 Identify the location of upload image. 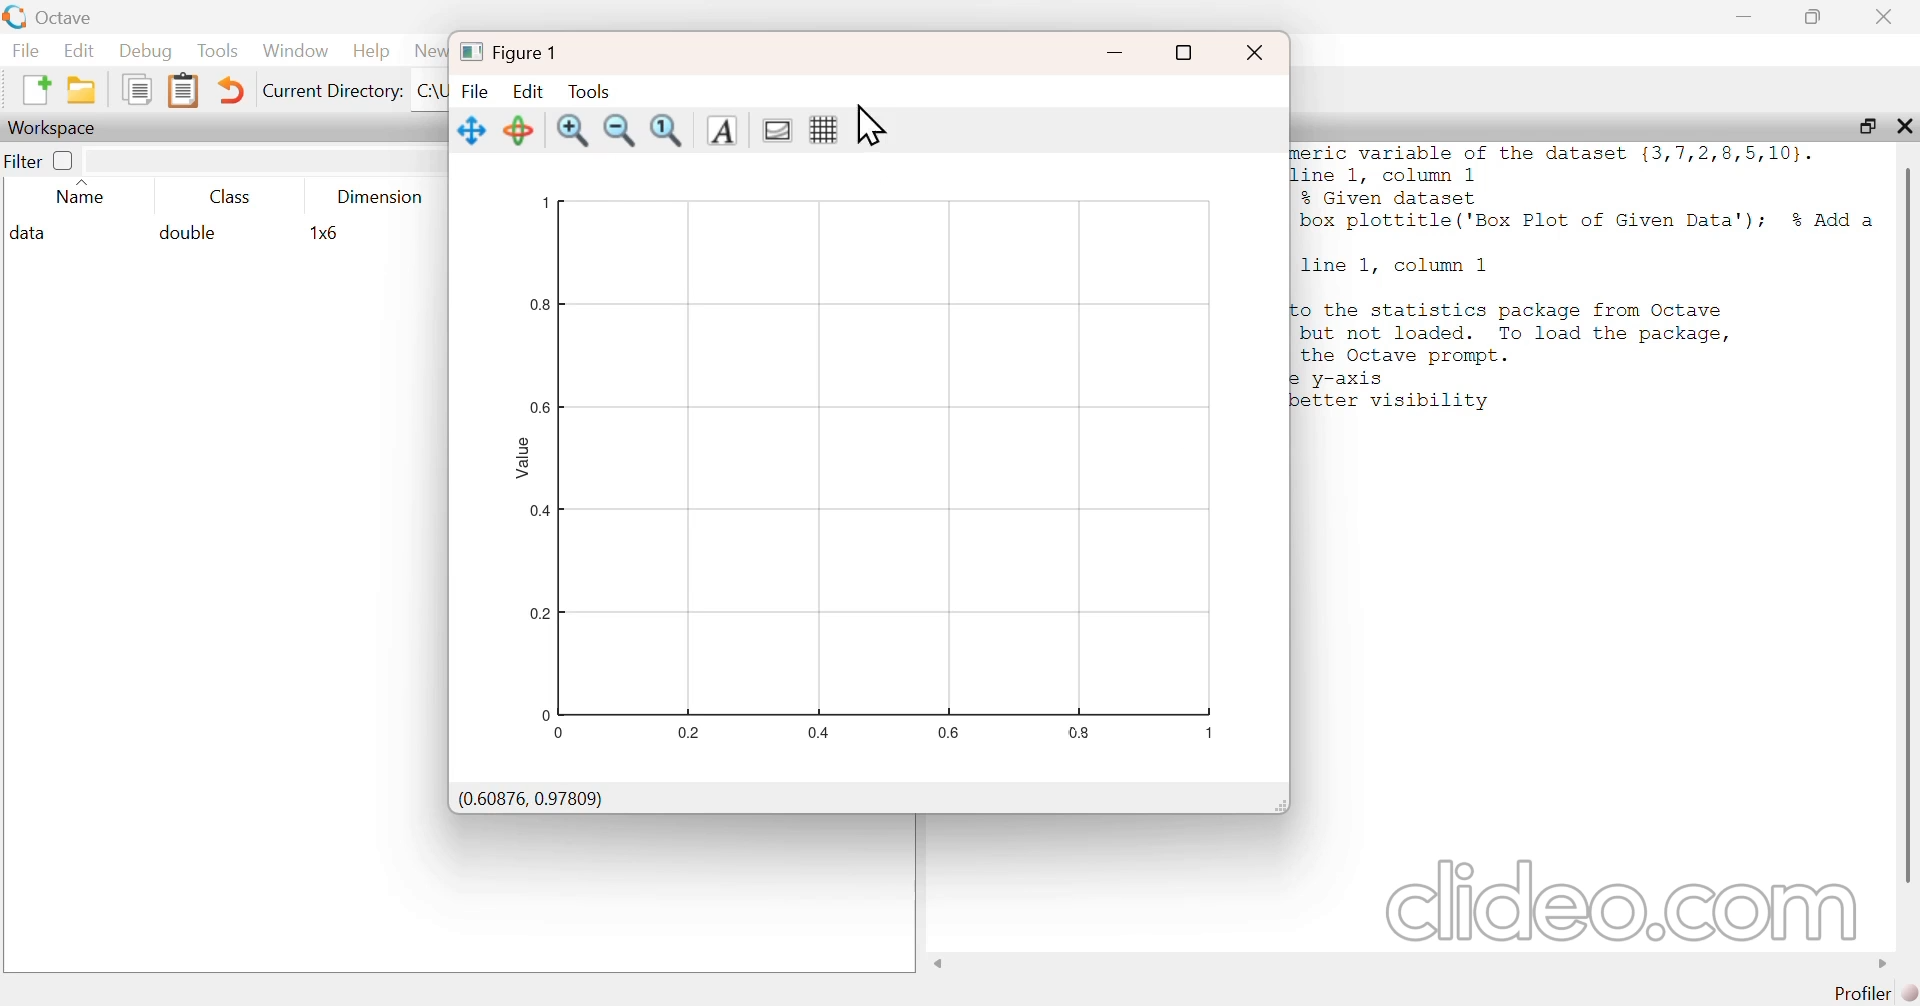
(776, 131).